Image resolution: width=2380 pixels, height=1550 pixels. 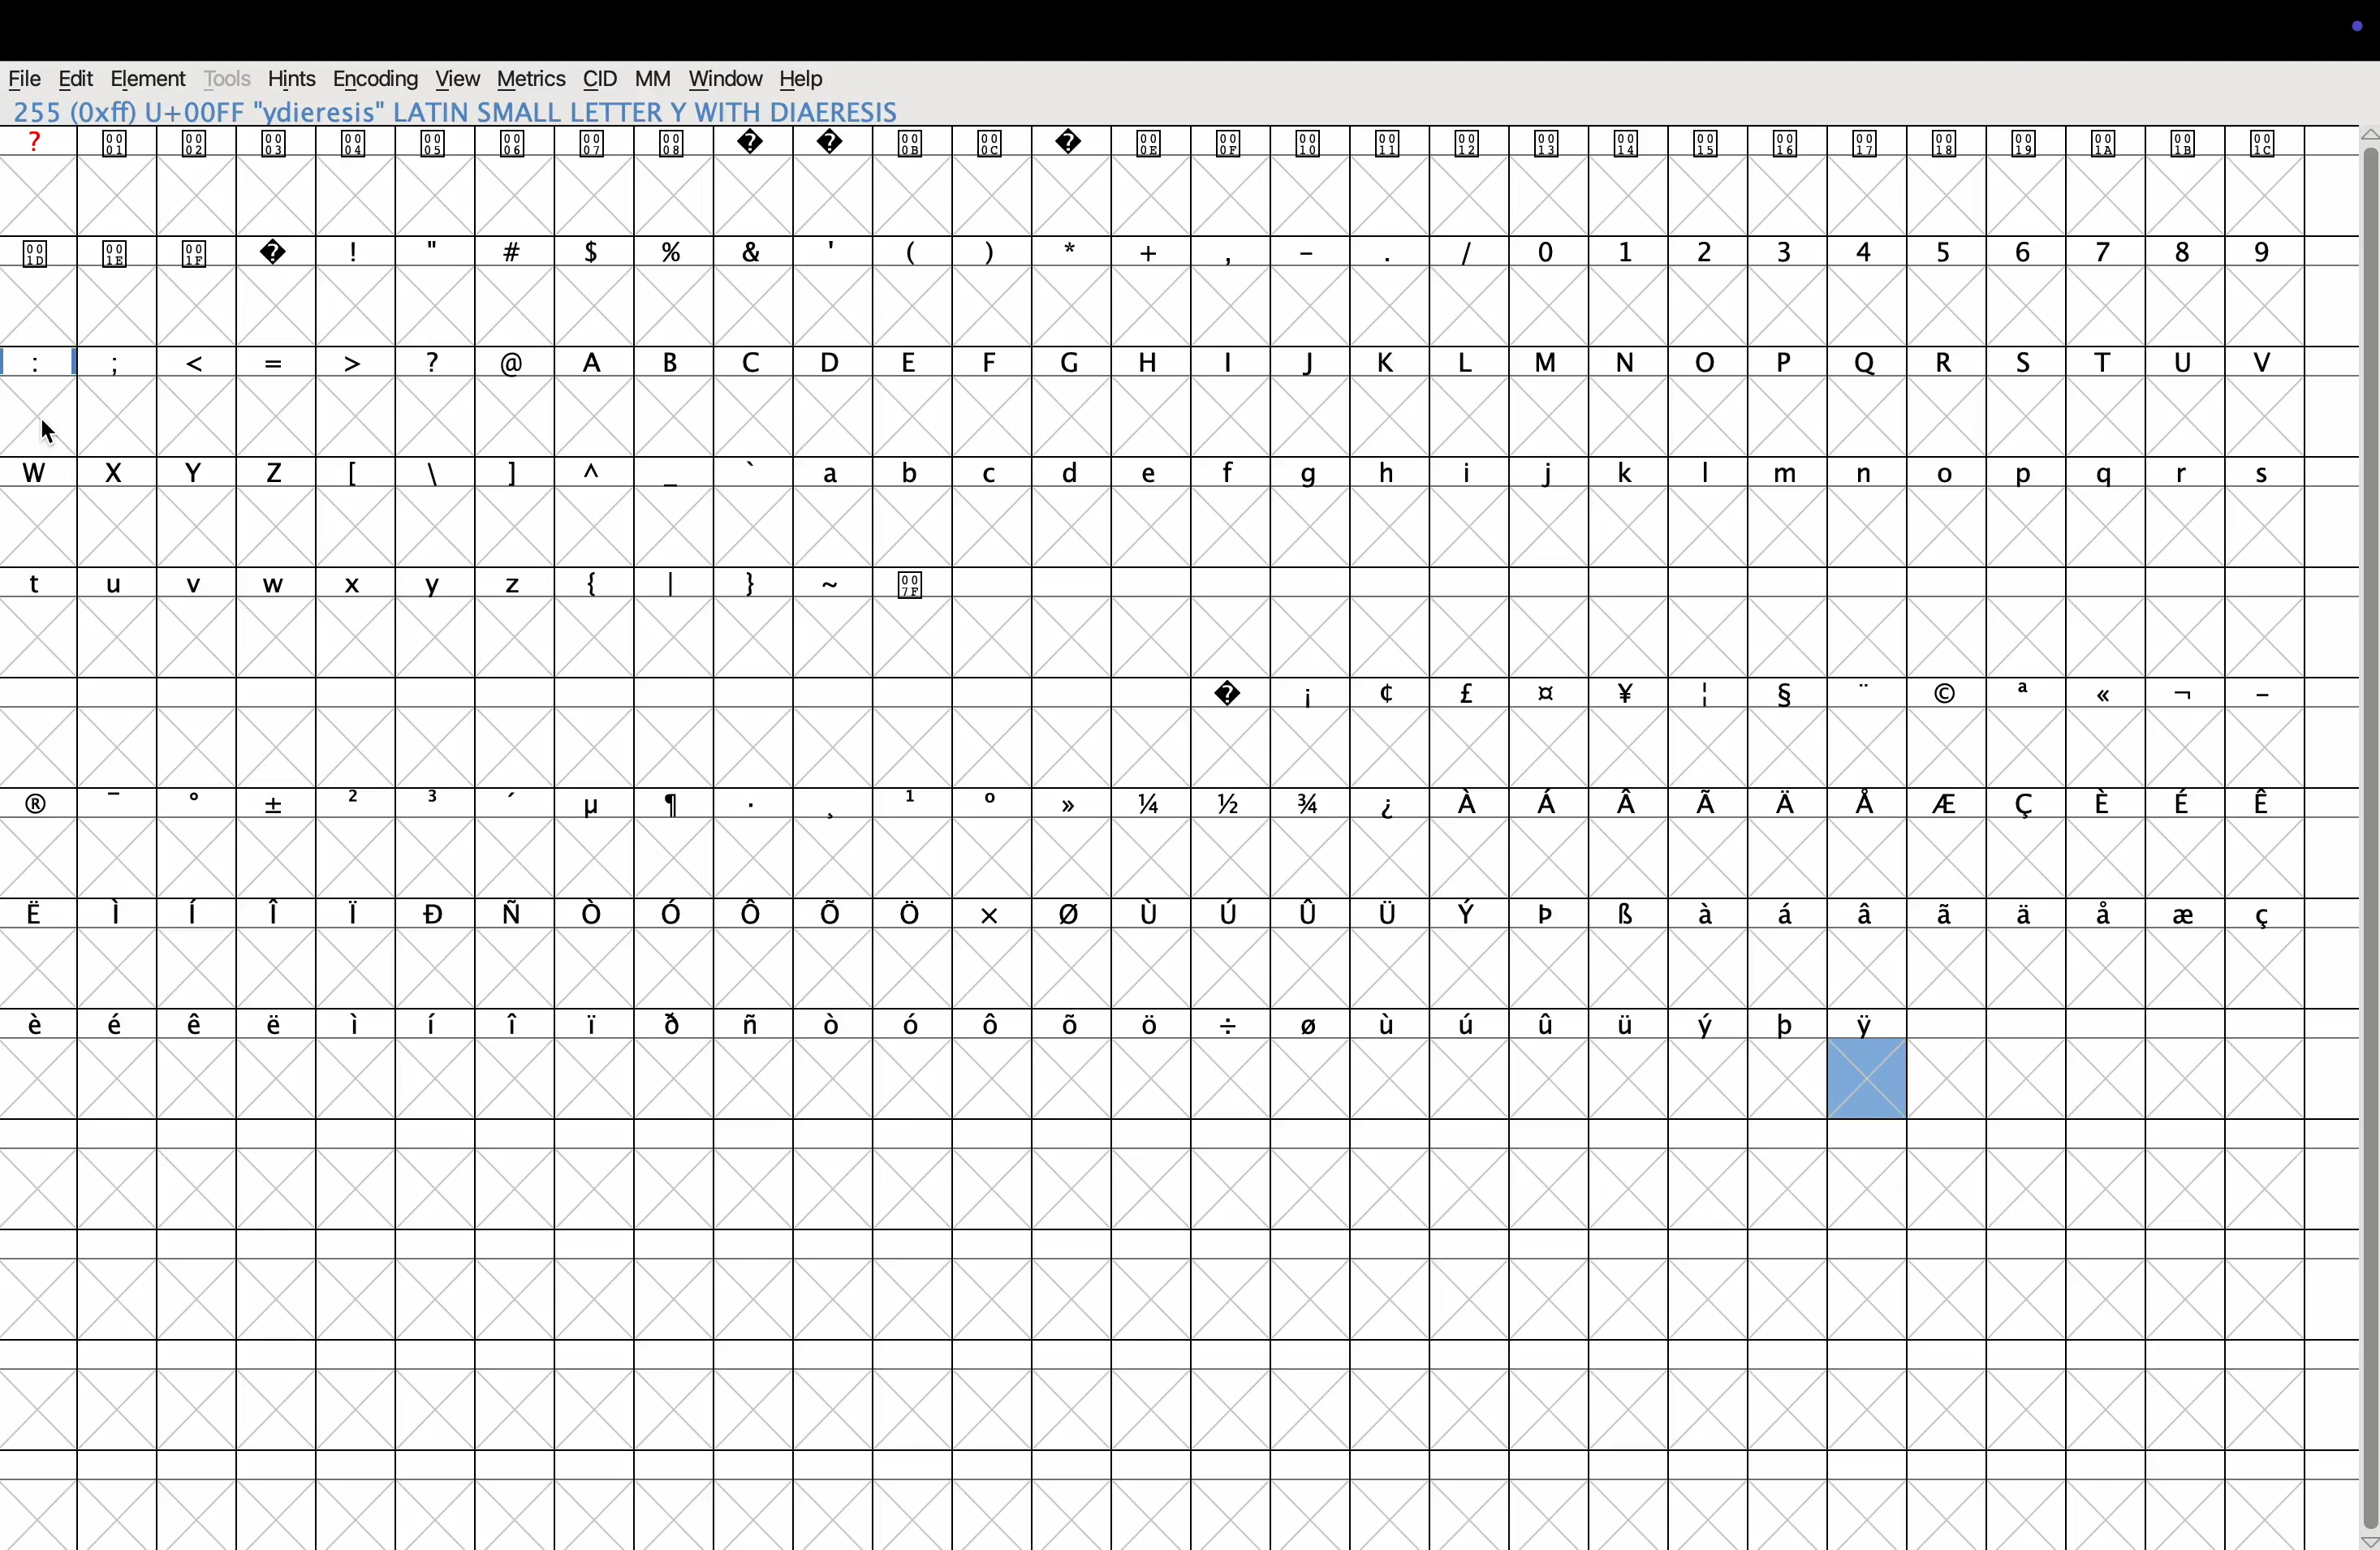 What do you see at coordinates (146, 79) in the screenshot?
I see `element` at bounding box center [146, 79].